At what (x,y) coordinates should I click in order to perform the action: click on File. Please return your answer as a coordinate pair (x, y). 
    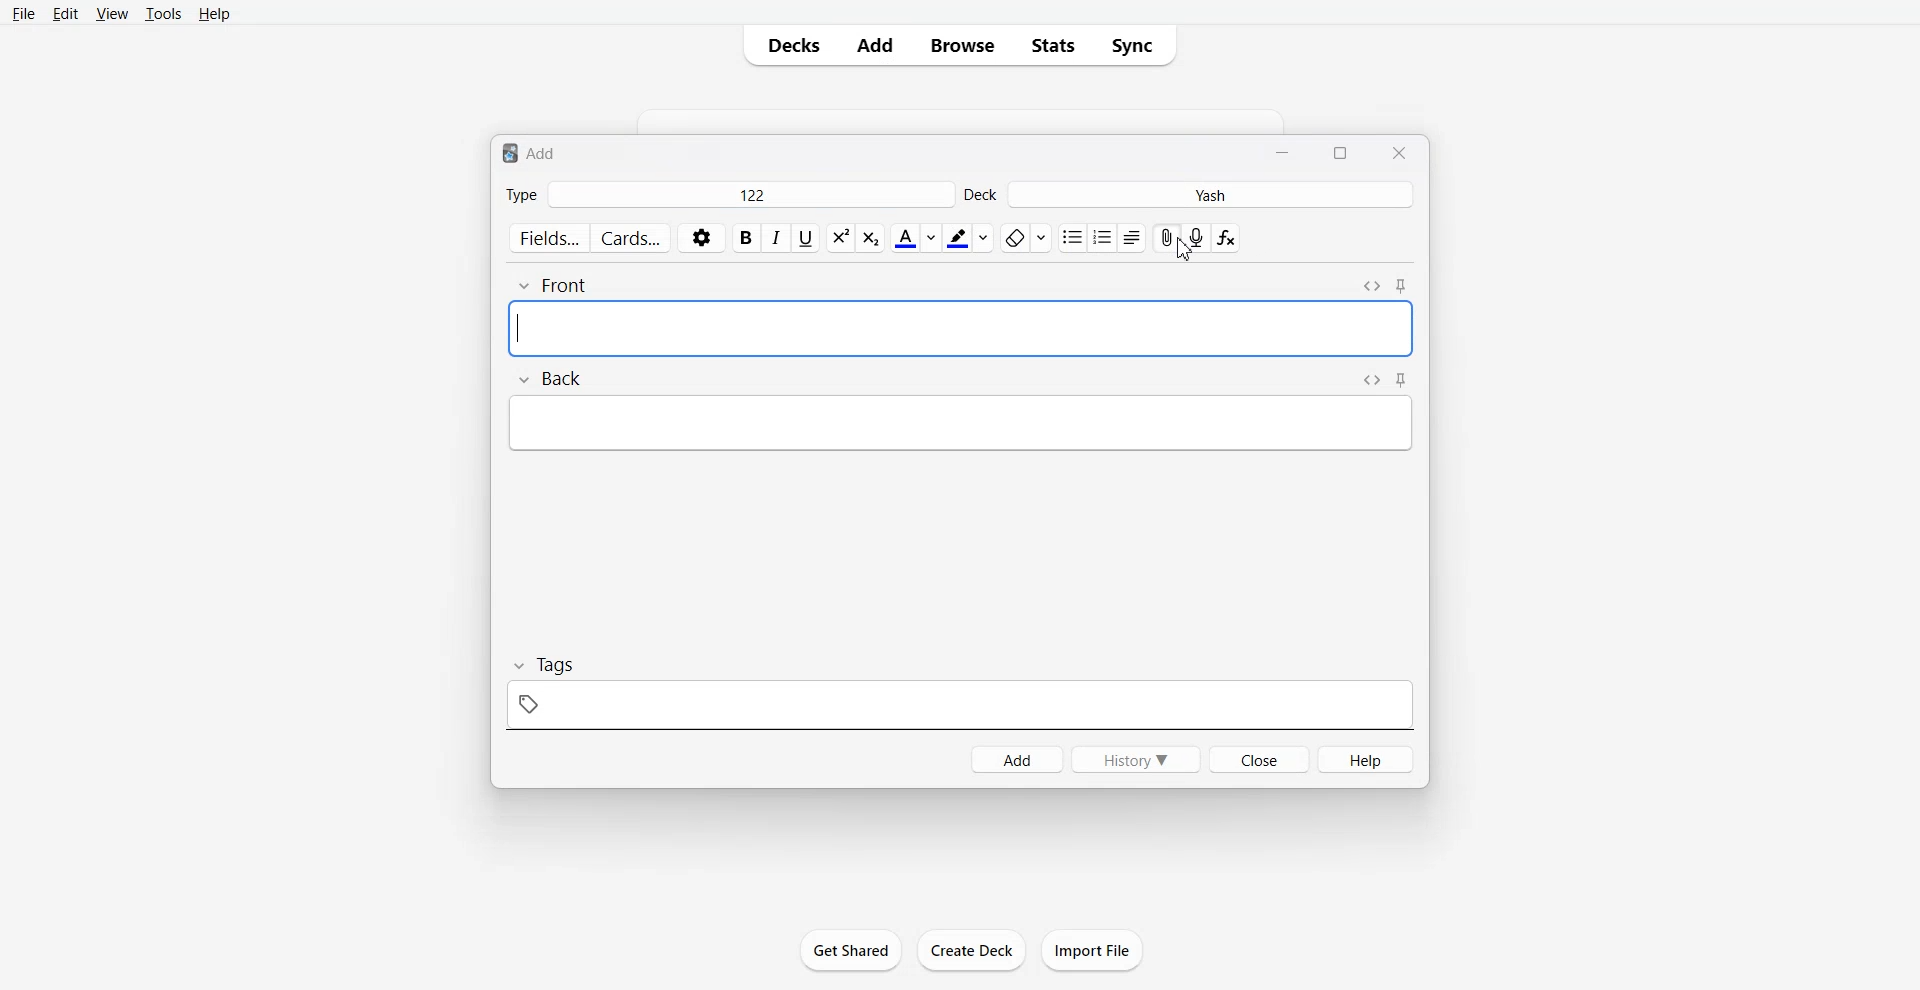
    Looking at the image, I should click on (24, 14).